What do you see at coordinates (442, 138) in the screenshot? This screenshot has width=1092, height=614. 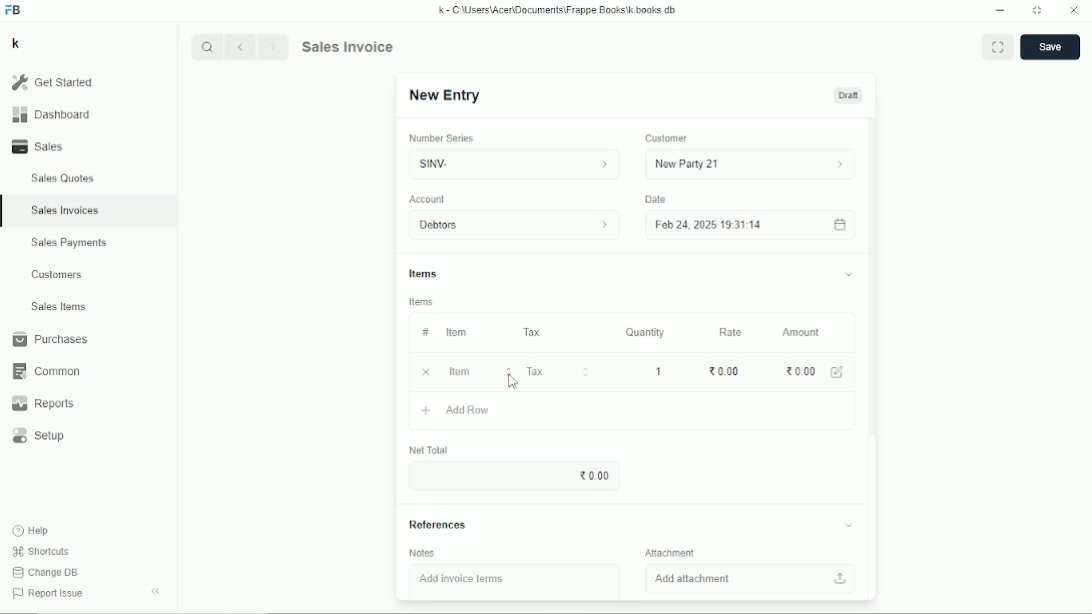 I see `Number series` at bounding box center [442, 138].